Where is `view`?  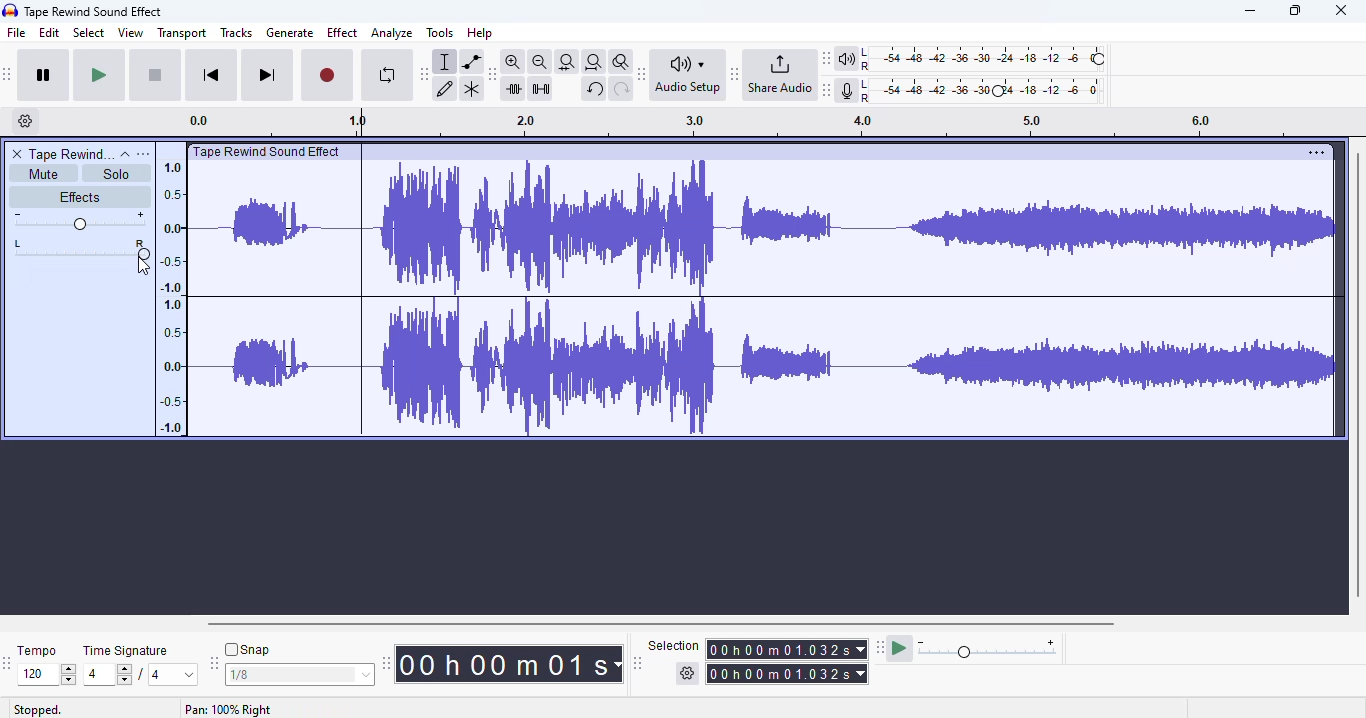
view is located at coordinates (131, 32).